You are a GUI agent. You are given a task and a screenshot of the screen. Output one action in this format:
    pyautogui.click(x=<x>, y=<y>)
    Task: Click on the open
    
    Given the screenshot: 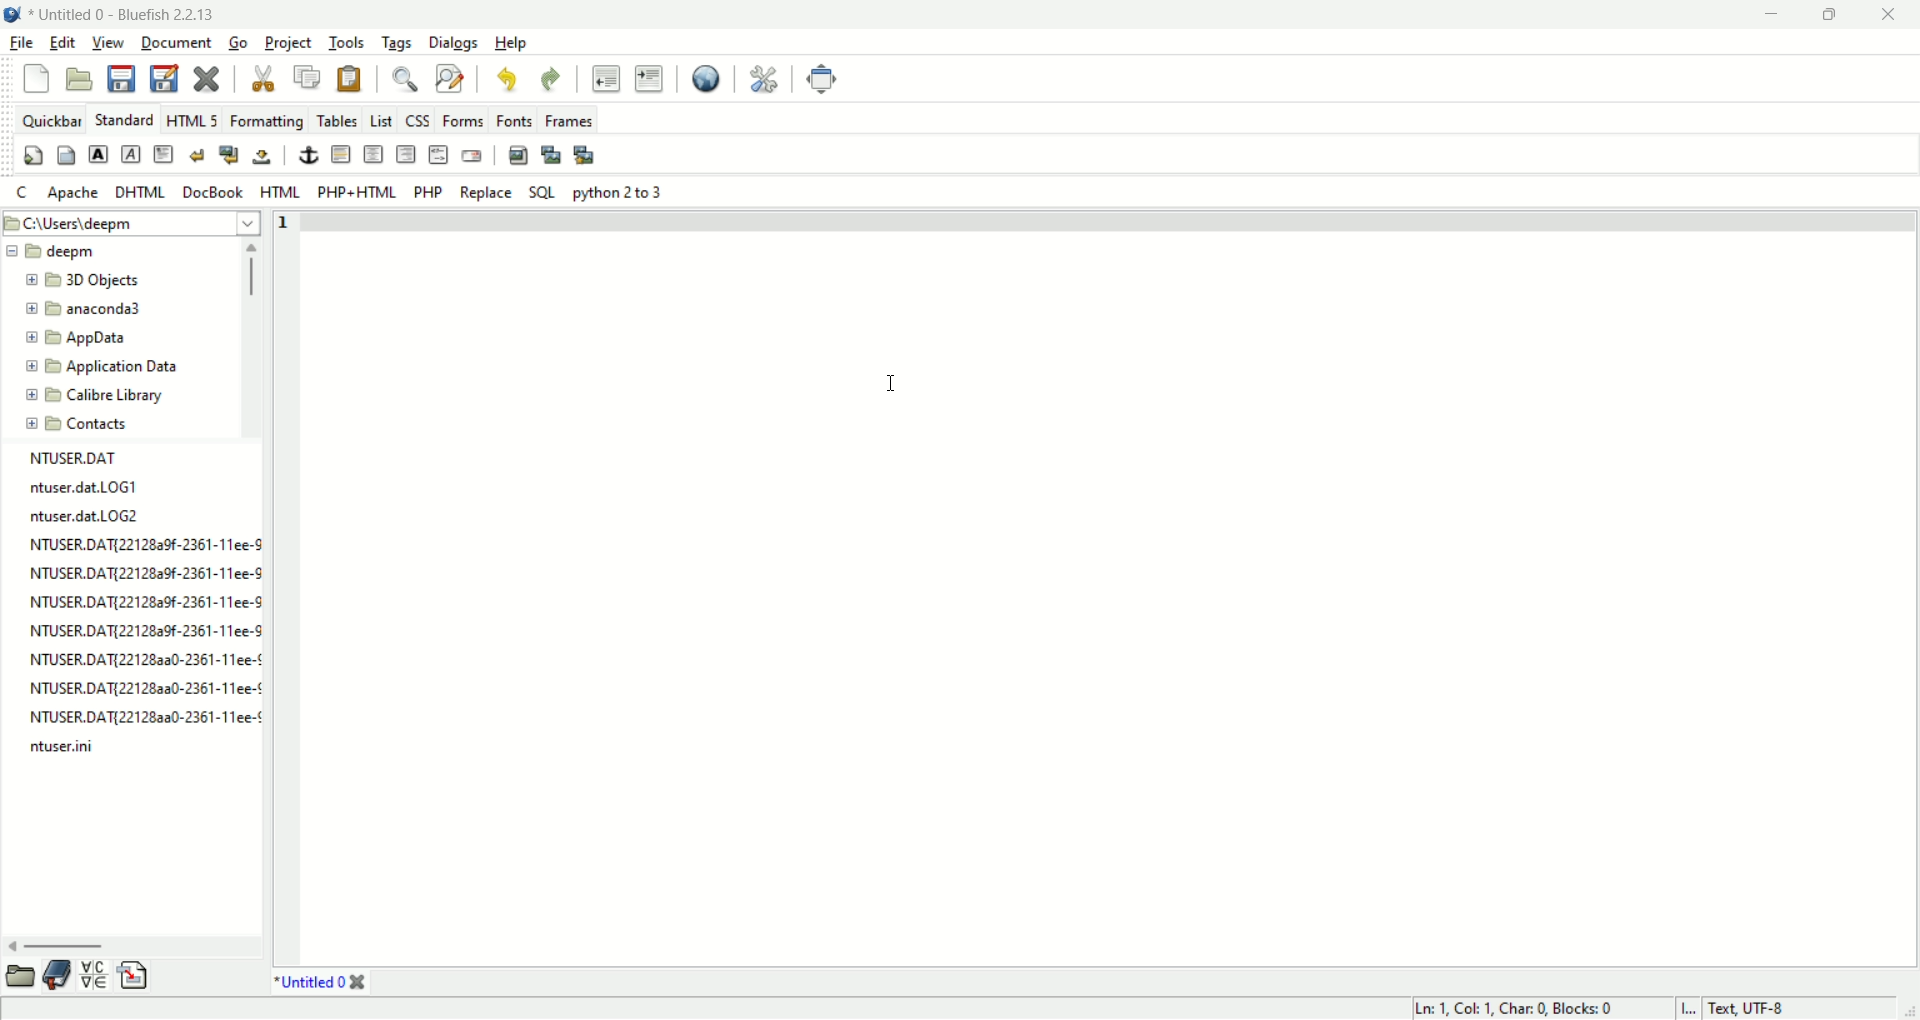 What is the action you would take?
    pyautogui.click(x=79, y=79)
    